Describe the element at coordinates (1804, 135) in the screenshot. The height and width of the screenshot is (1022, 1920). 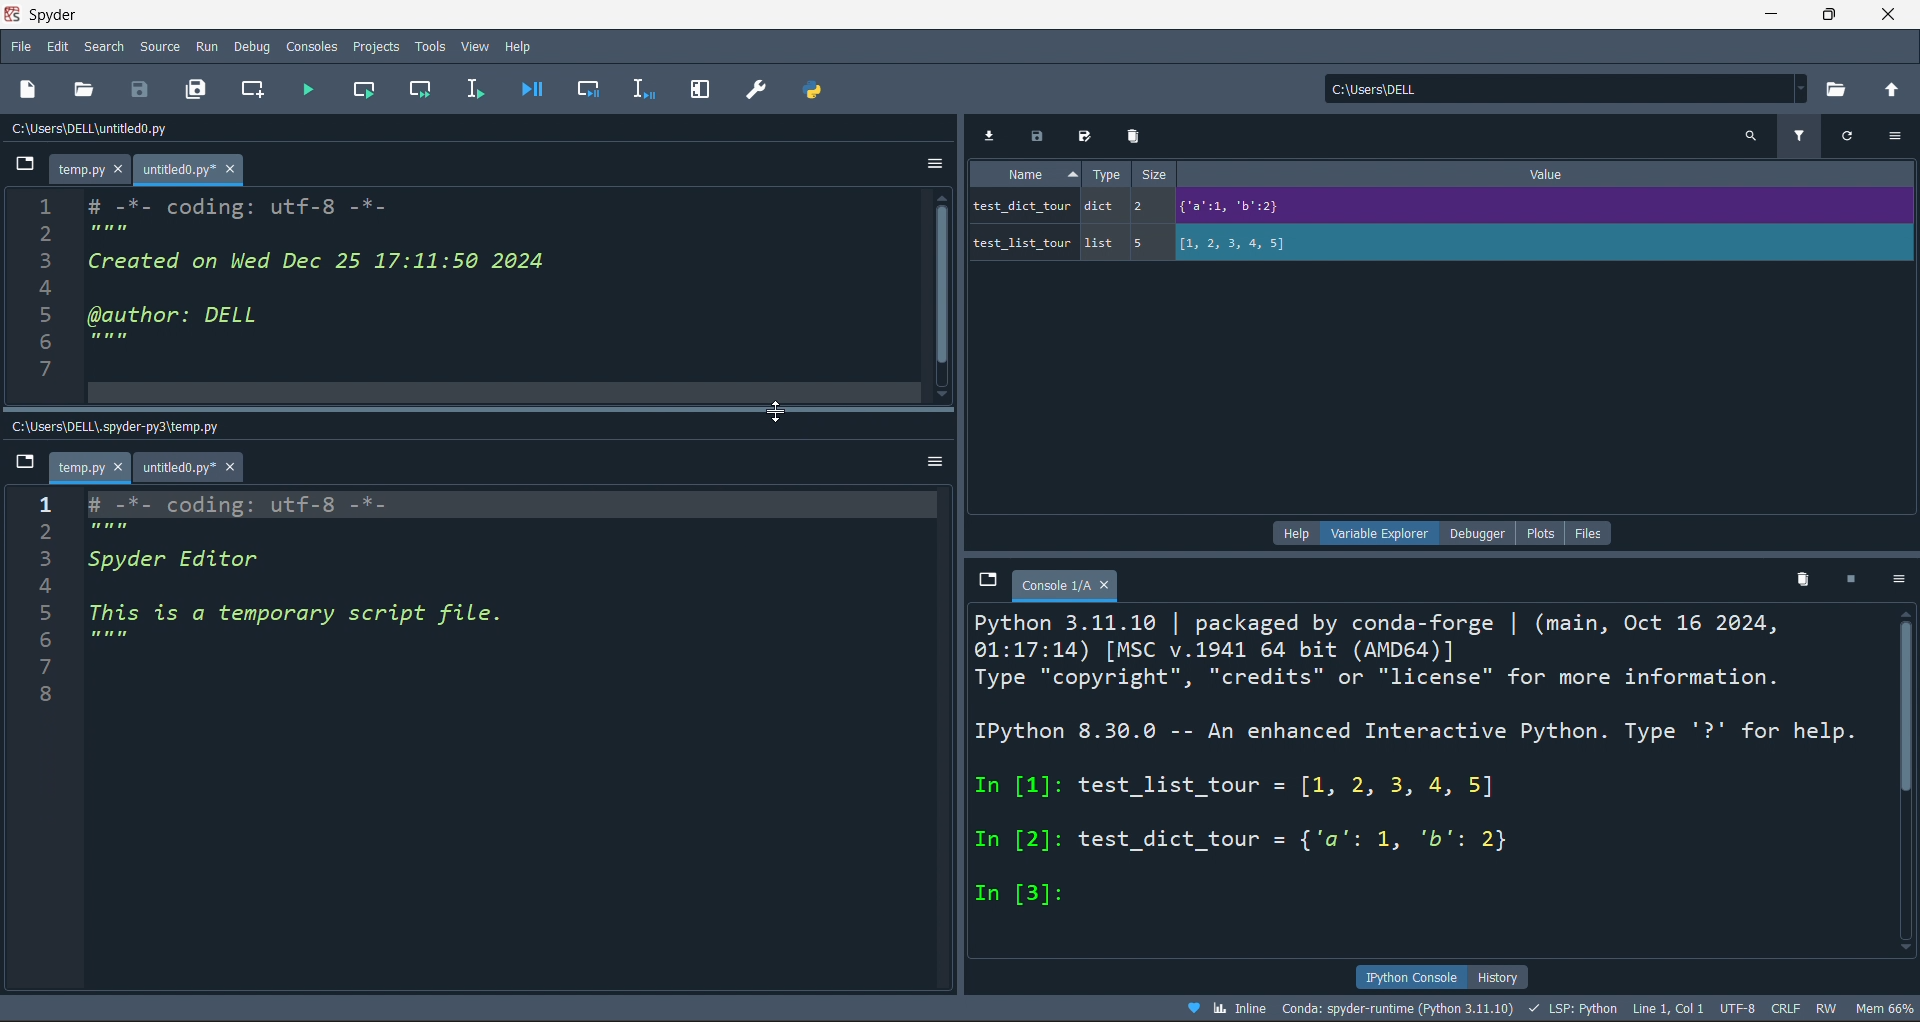
I see `filter variables` at that location.